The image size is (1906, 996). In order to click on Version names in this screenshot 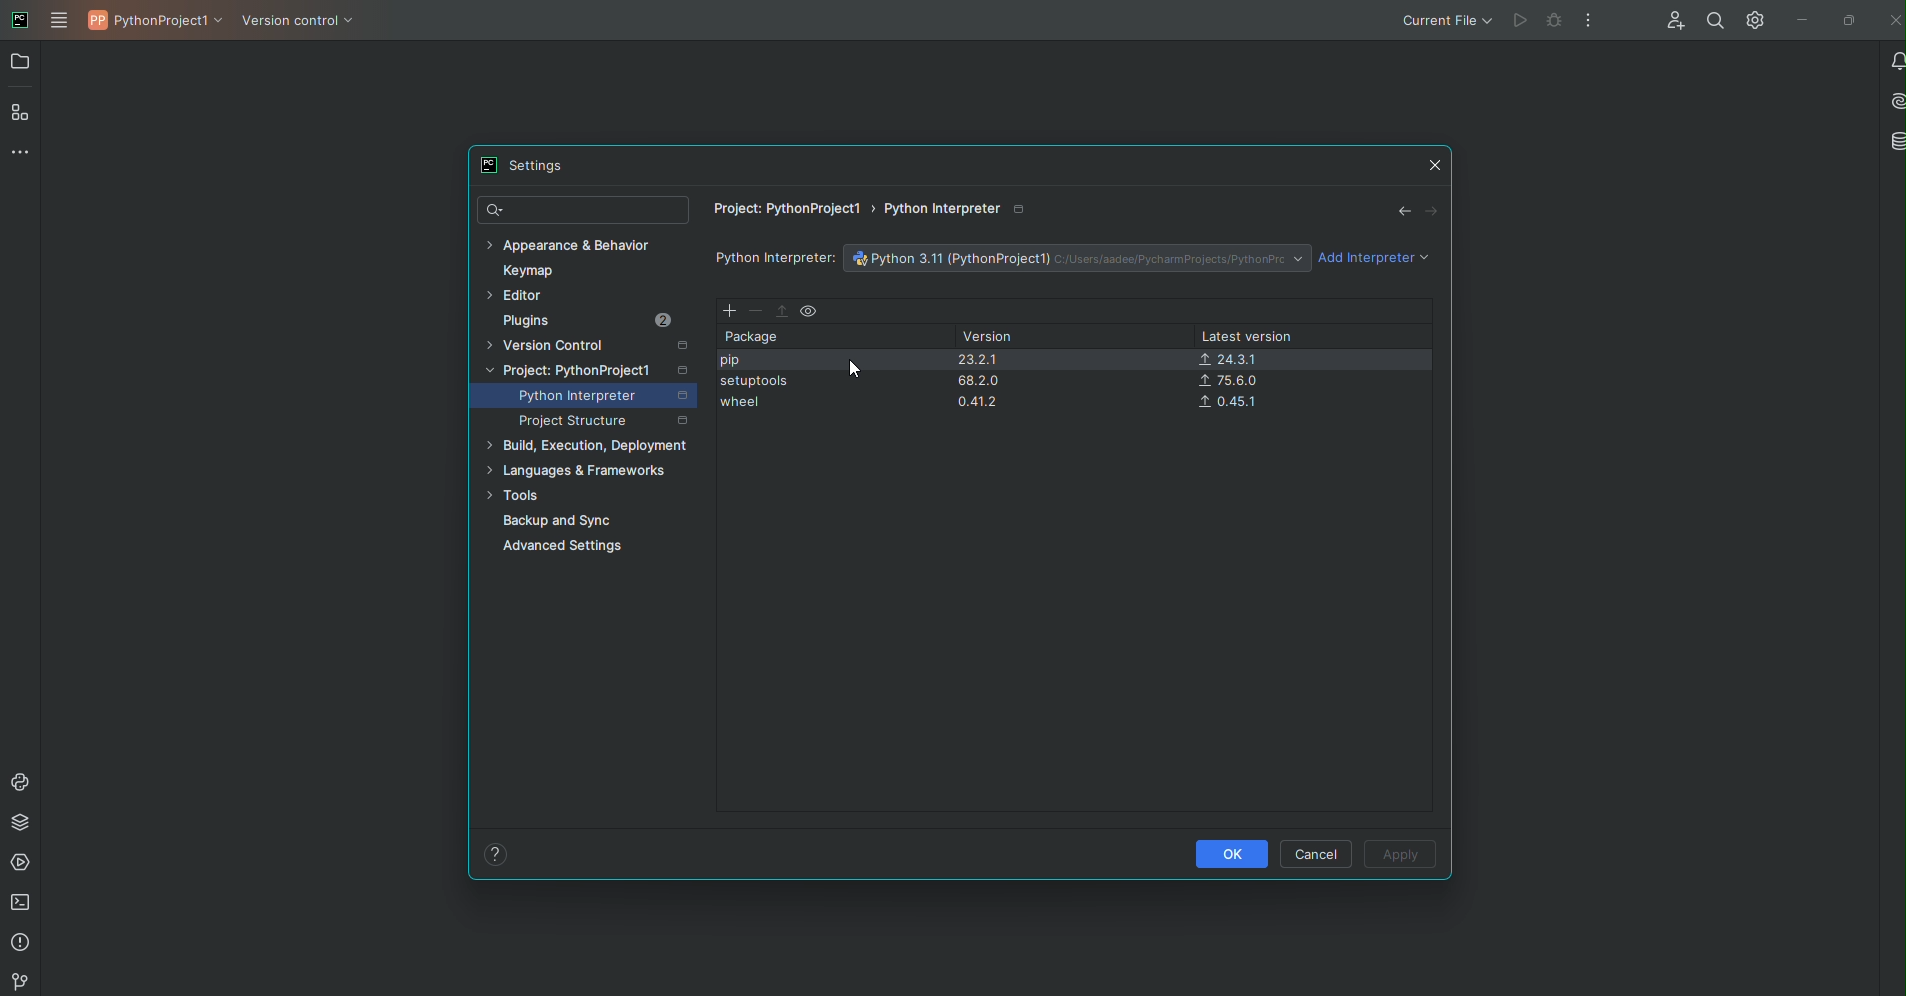, I will do `click(986, 385)`.